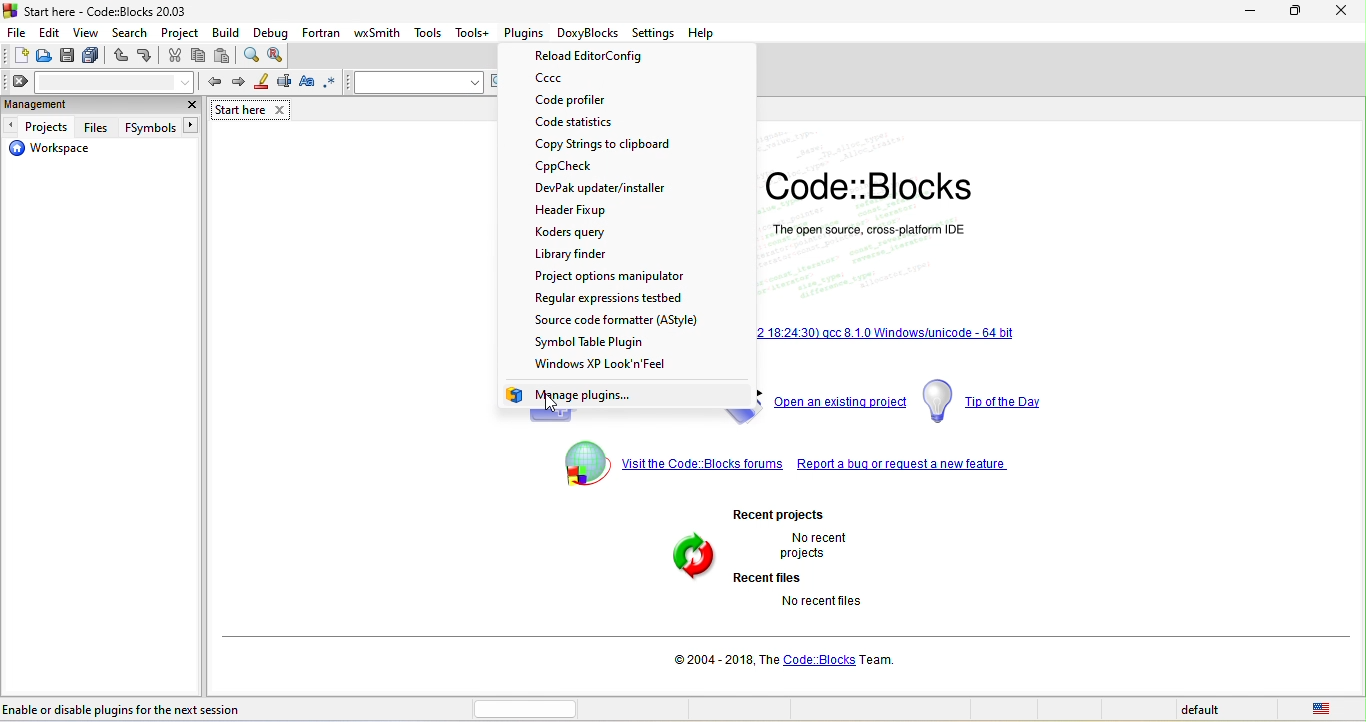  Describe the element at coordinates (994, 400) in the screenshot. I see `tip of the day` at that location.